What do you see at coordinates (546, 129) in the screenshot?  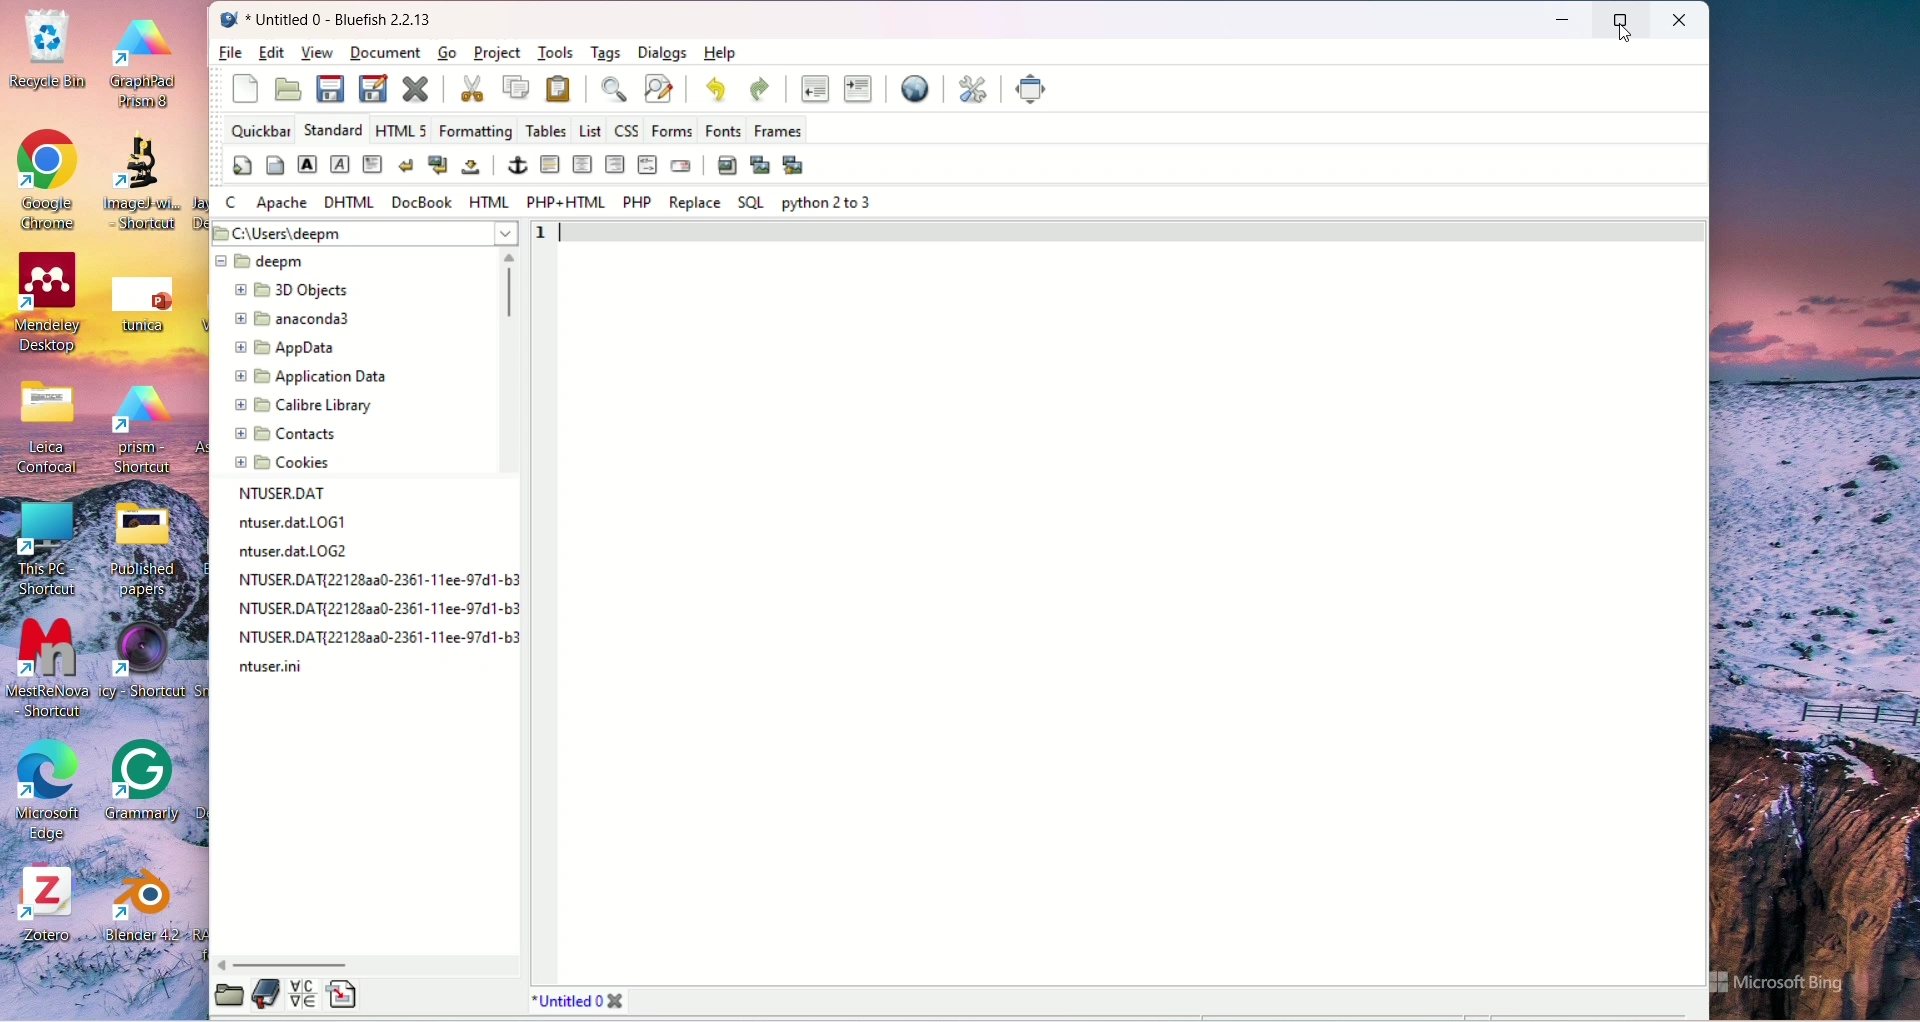 I see `tables` at bounding box center [546, 129].